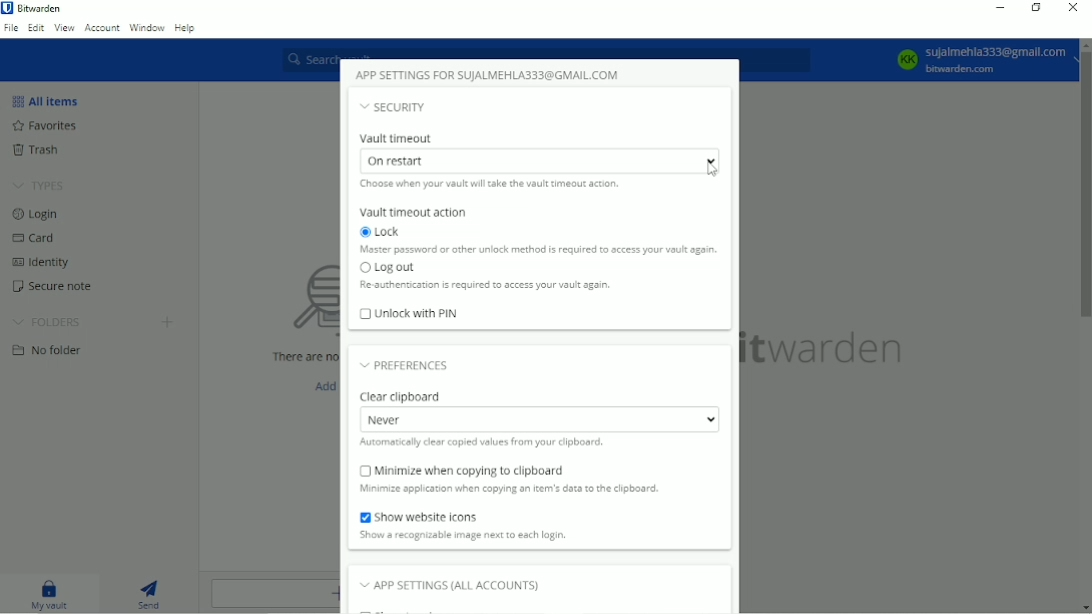 The height and width of the screenshot is (614, 1092). I want to click on Minimize, so click(1000, 8).